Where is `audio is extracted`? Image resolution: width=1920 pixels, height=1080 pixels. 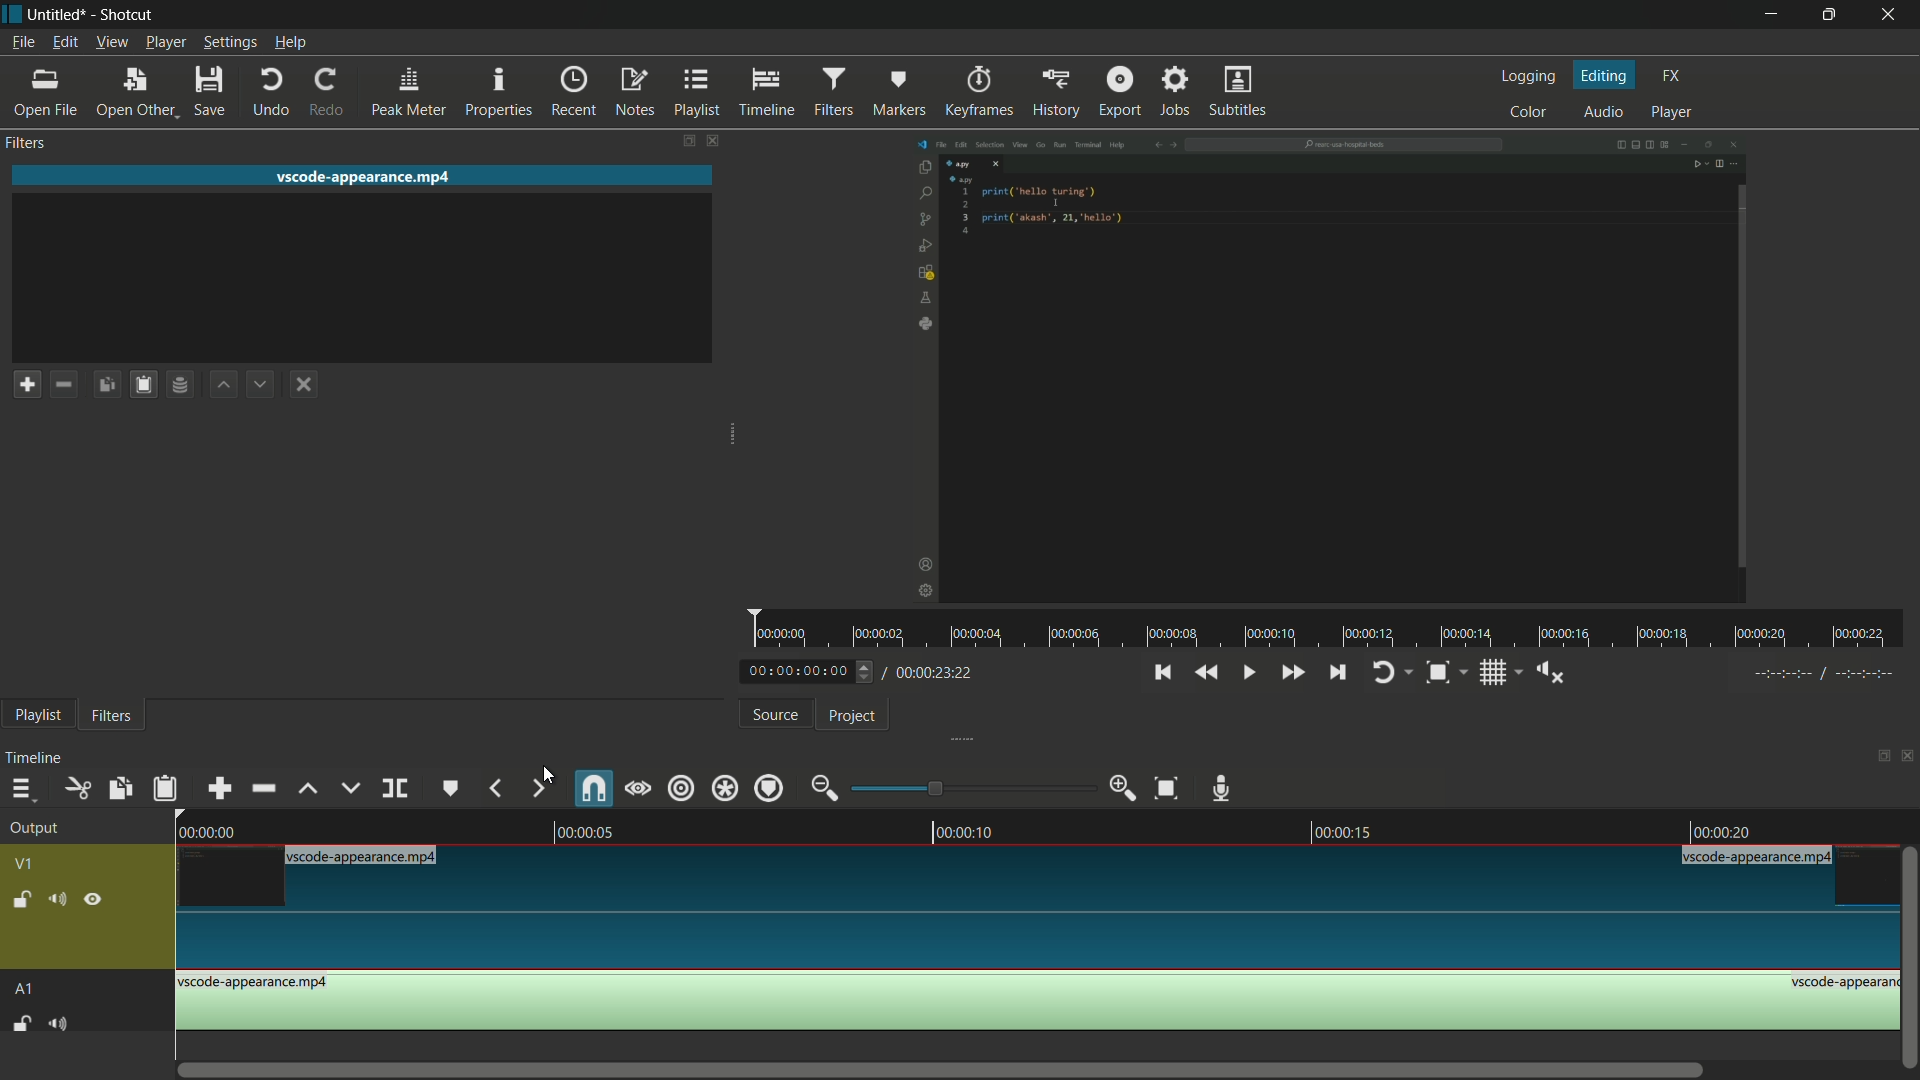 audio is extracted is located at coordinates (1039, 1001).